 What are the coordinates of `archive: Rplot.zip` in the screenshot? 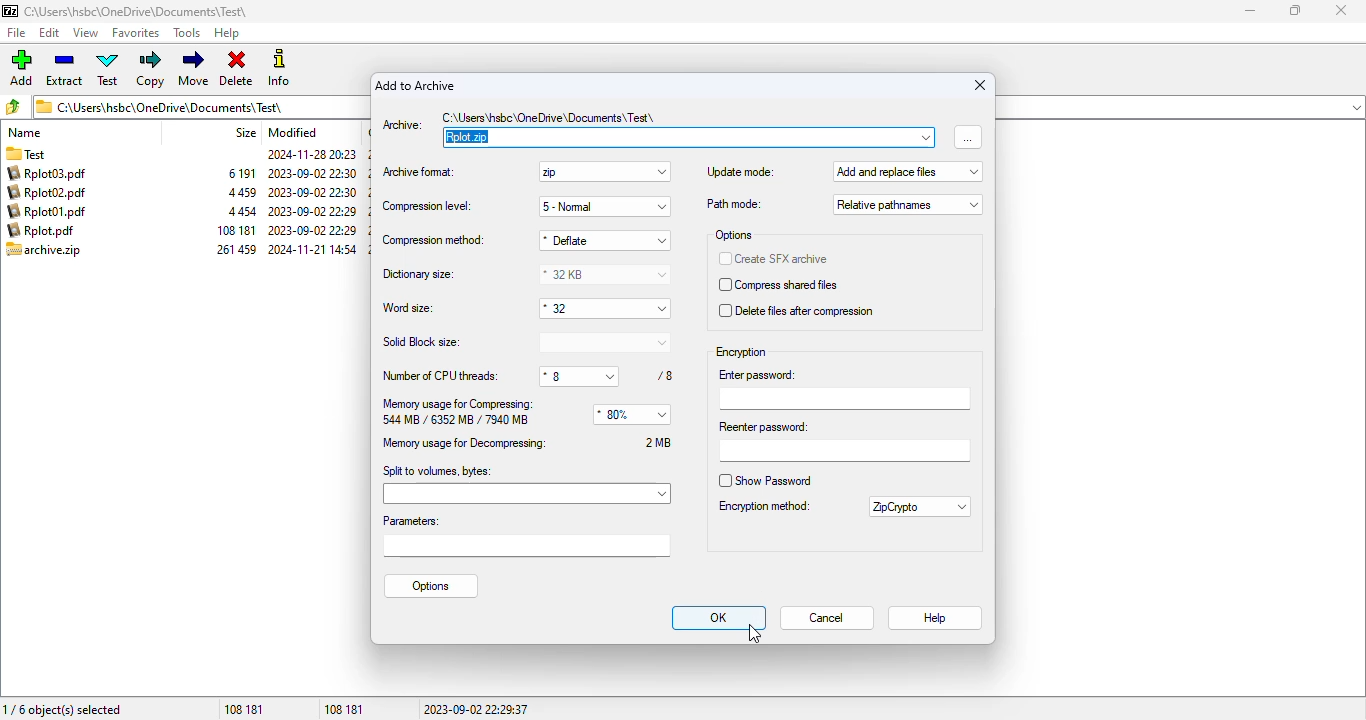 It's located at (677, 137).